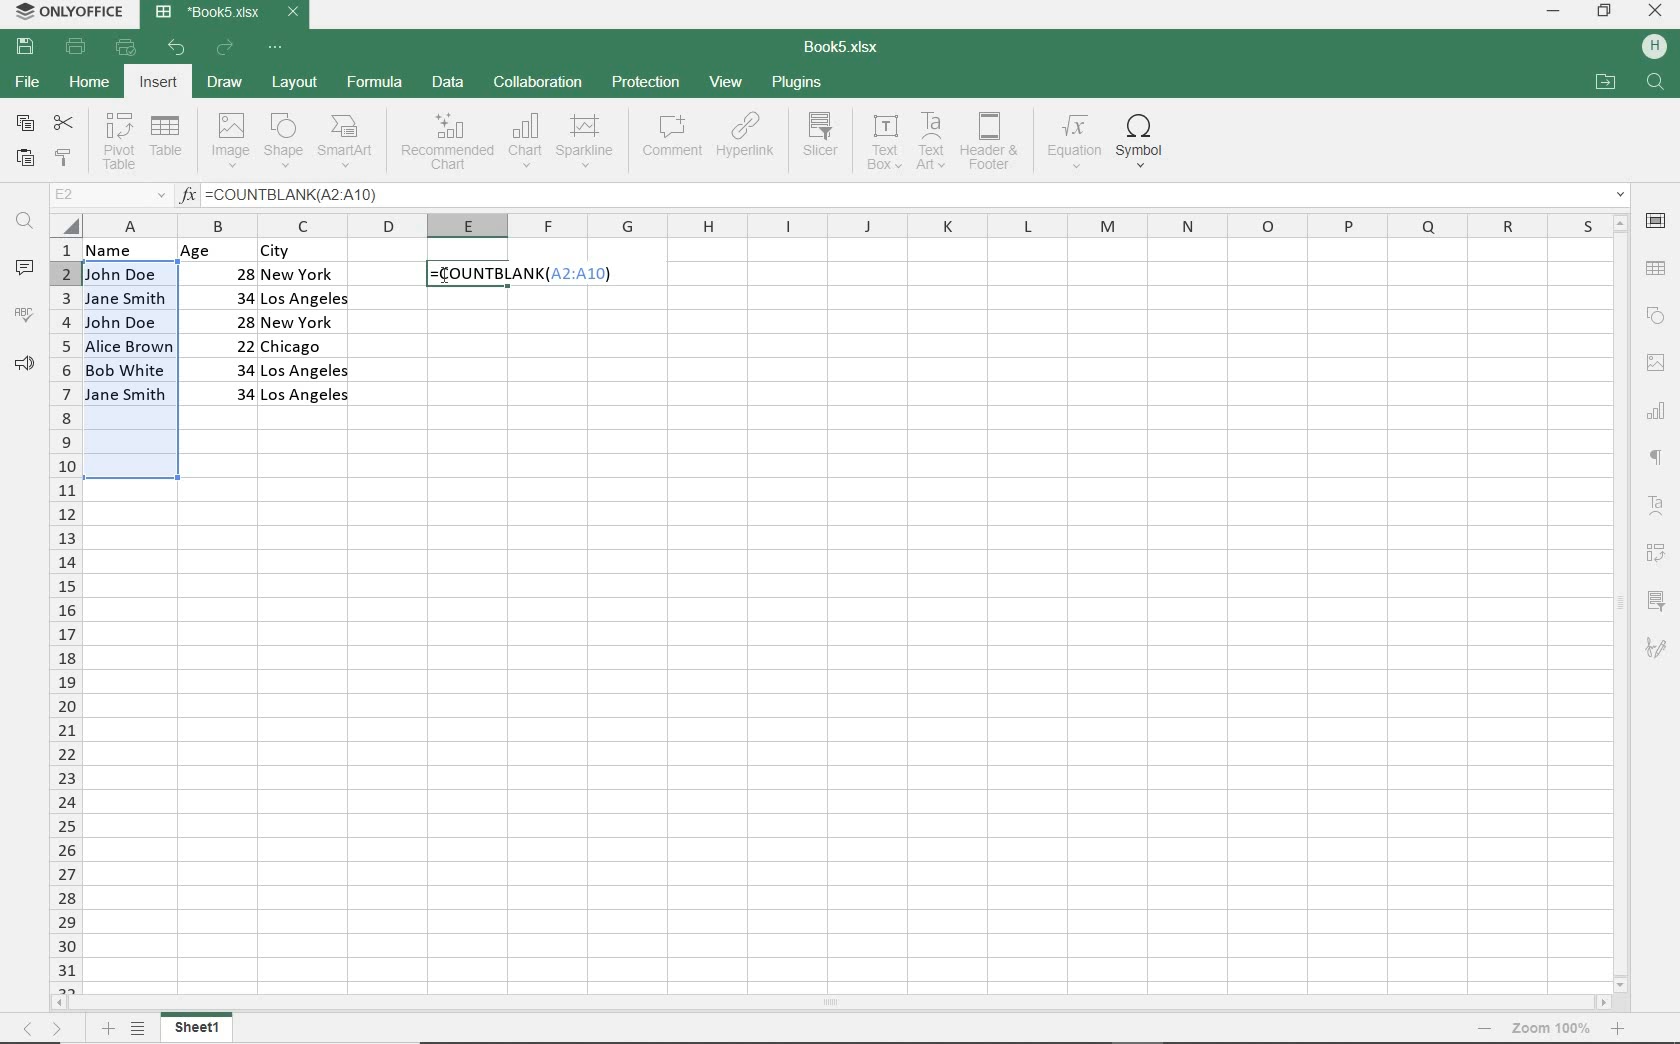 The width and height of the screenshot is (1680, 1044). What do you see at coordinates (308, 370) in the screenshot?
I see `Los Angeles` at bounding box center [308, 370].